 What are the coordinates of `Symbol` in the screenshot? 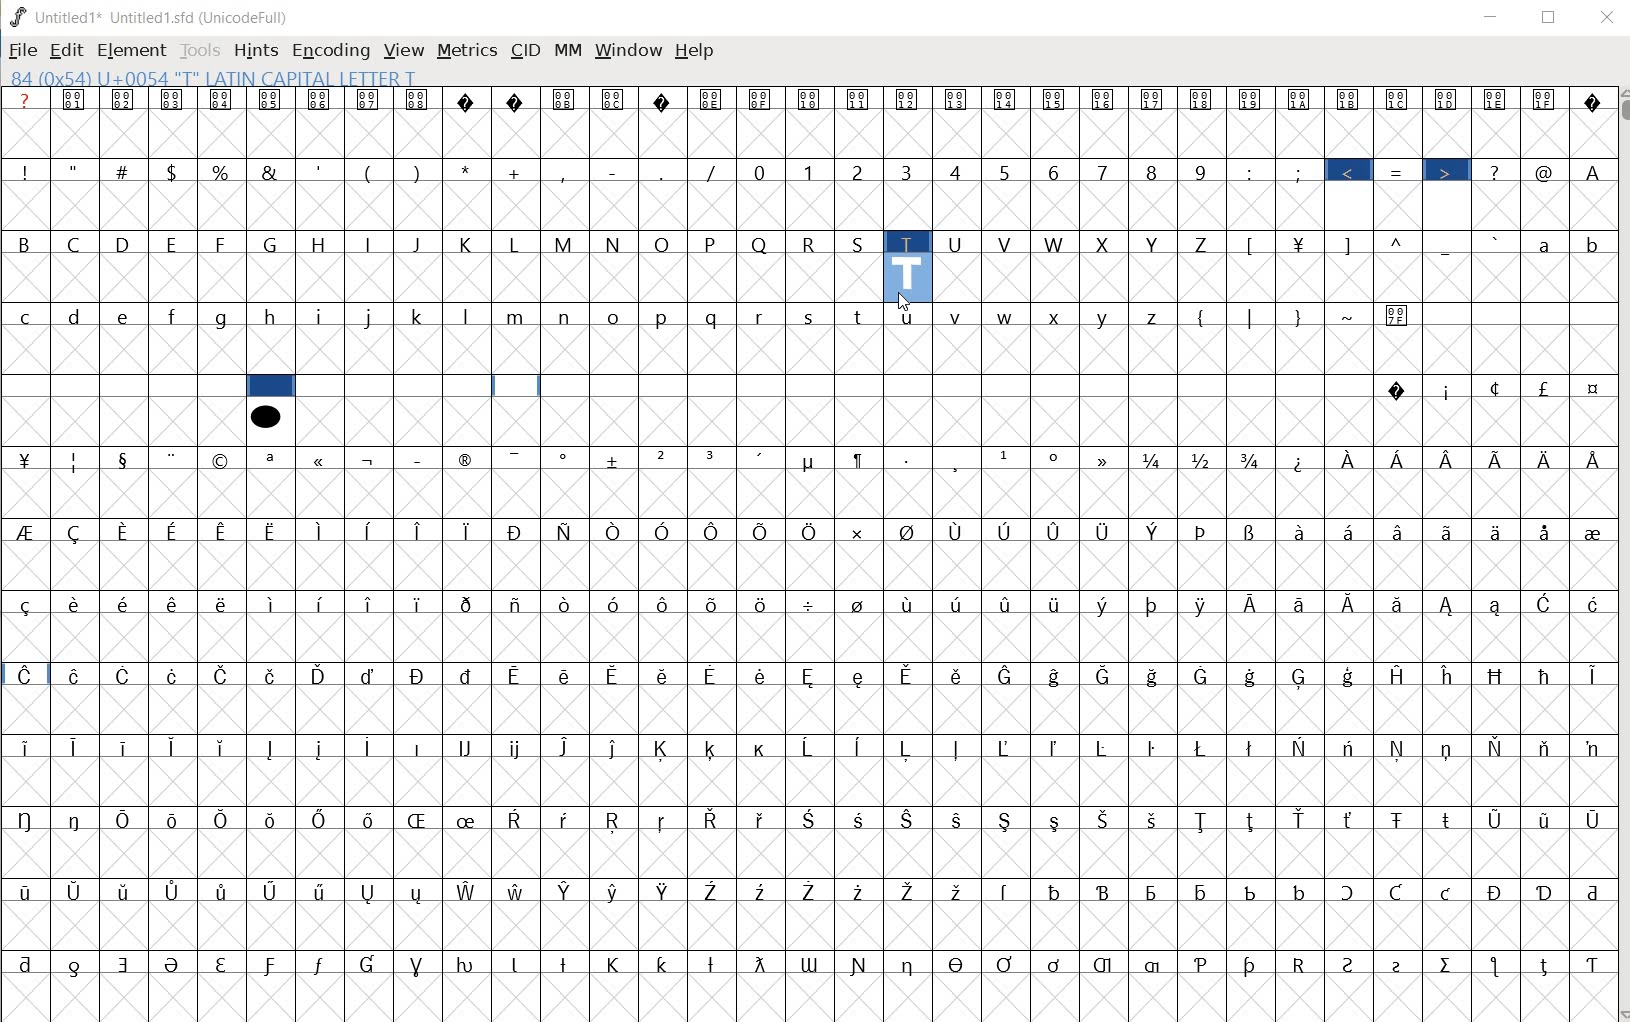 It's located at (1447, 894).